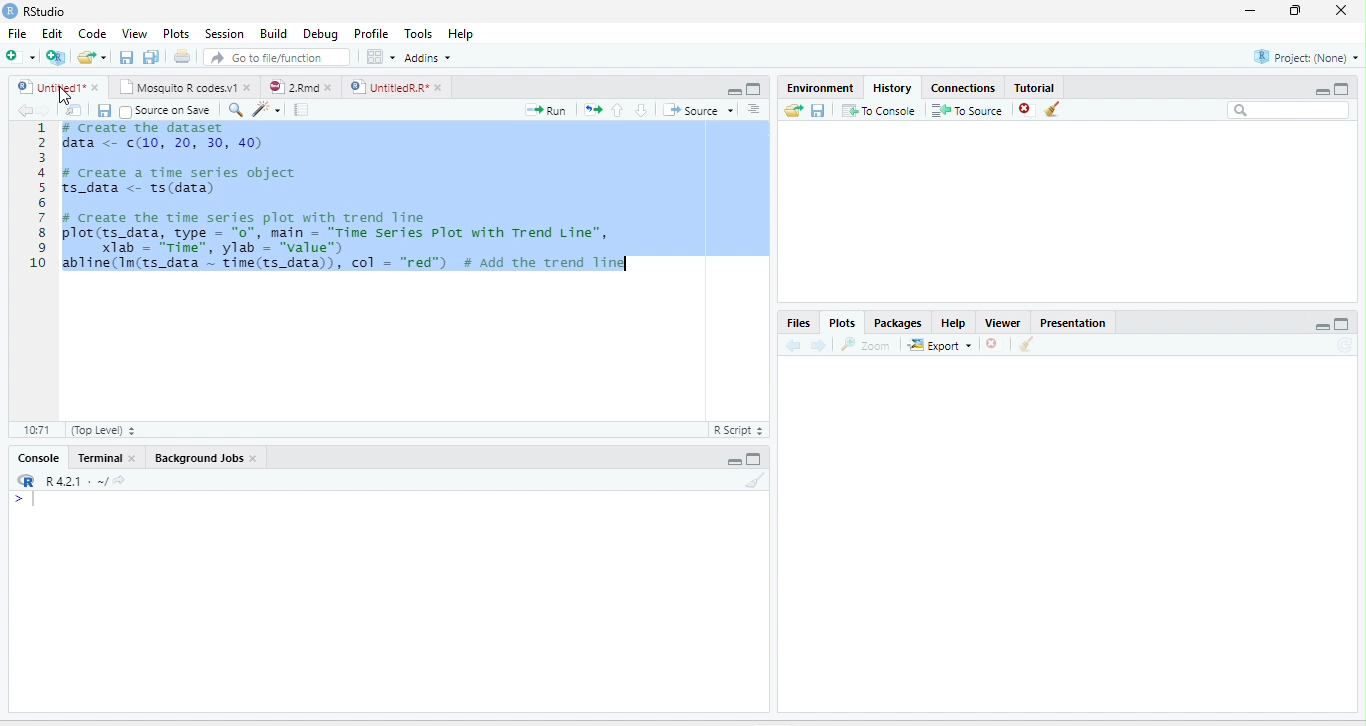 The height and width of the screenshot is (726, 1366). What do you see at coordinates (617, 109) in the screenshot?
I see `Go to previous section/chunk` at bounding box center [617, 109].